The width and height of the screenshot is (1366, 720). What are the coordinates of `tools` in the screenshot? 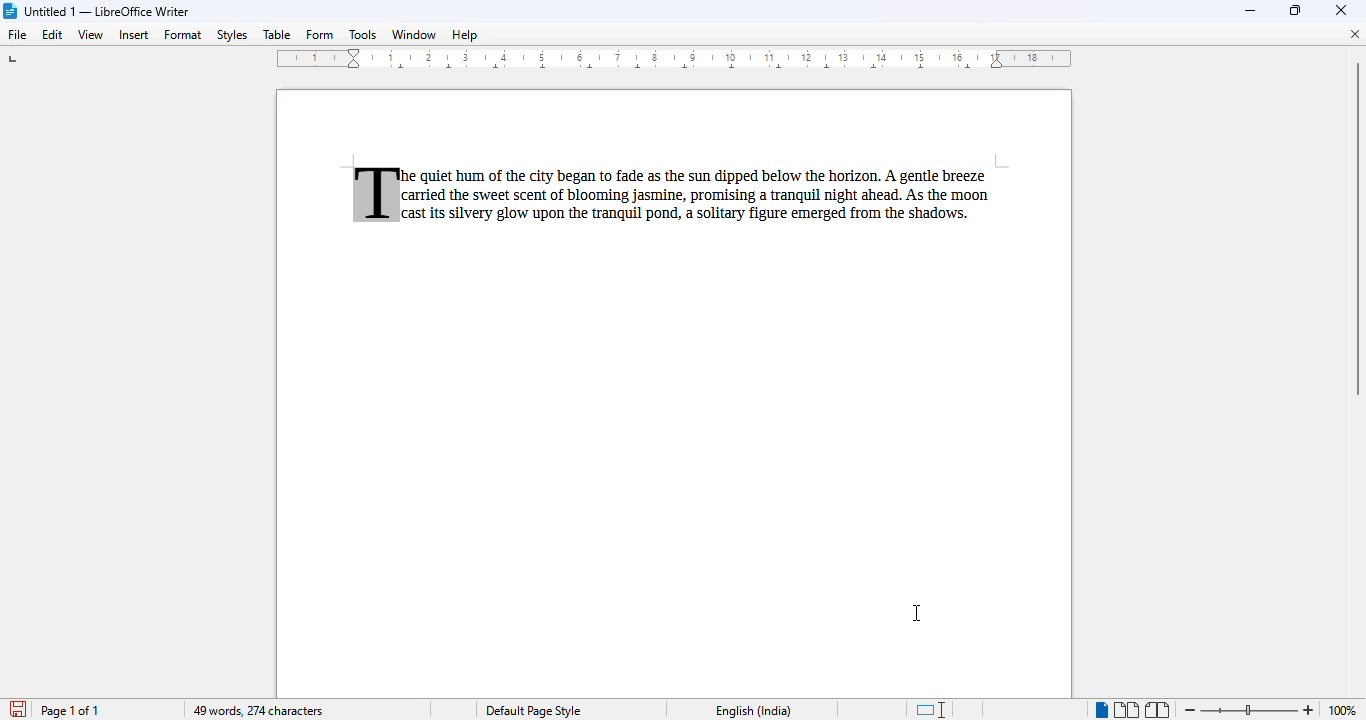 It's located at (363, 34).